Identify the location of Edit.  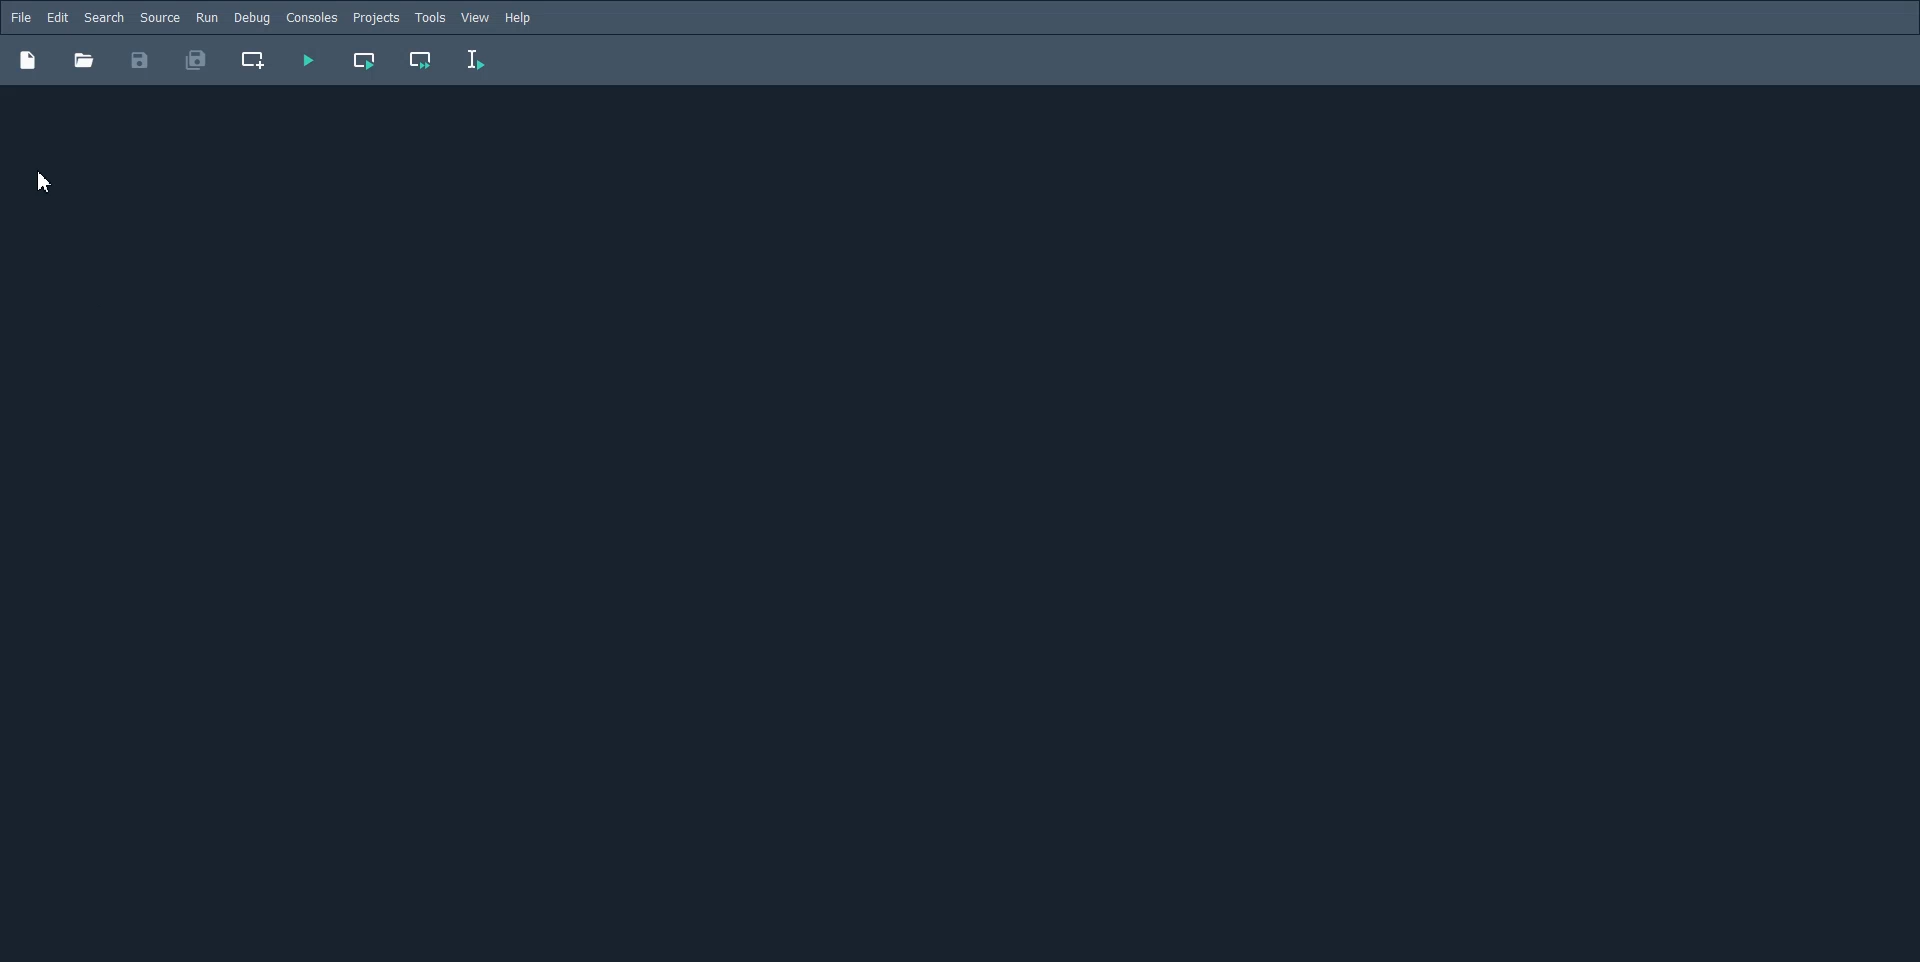
(57, 18).